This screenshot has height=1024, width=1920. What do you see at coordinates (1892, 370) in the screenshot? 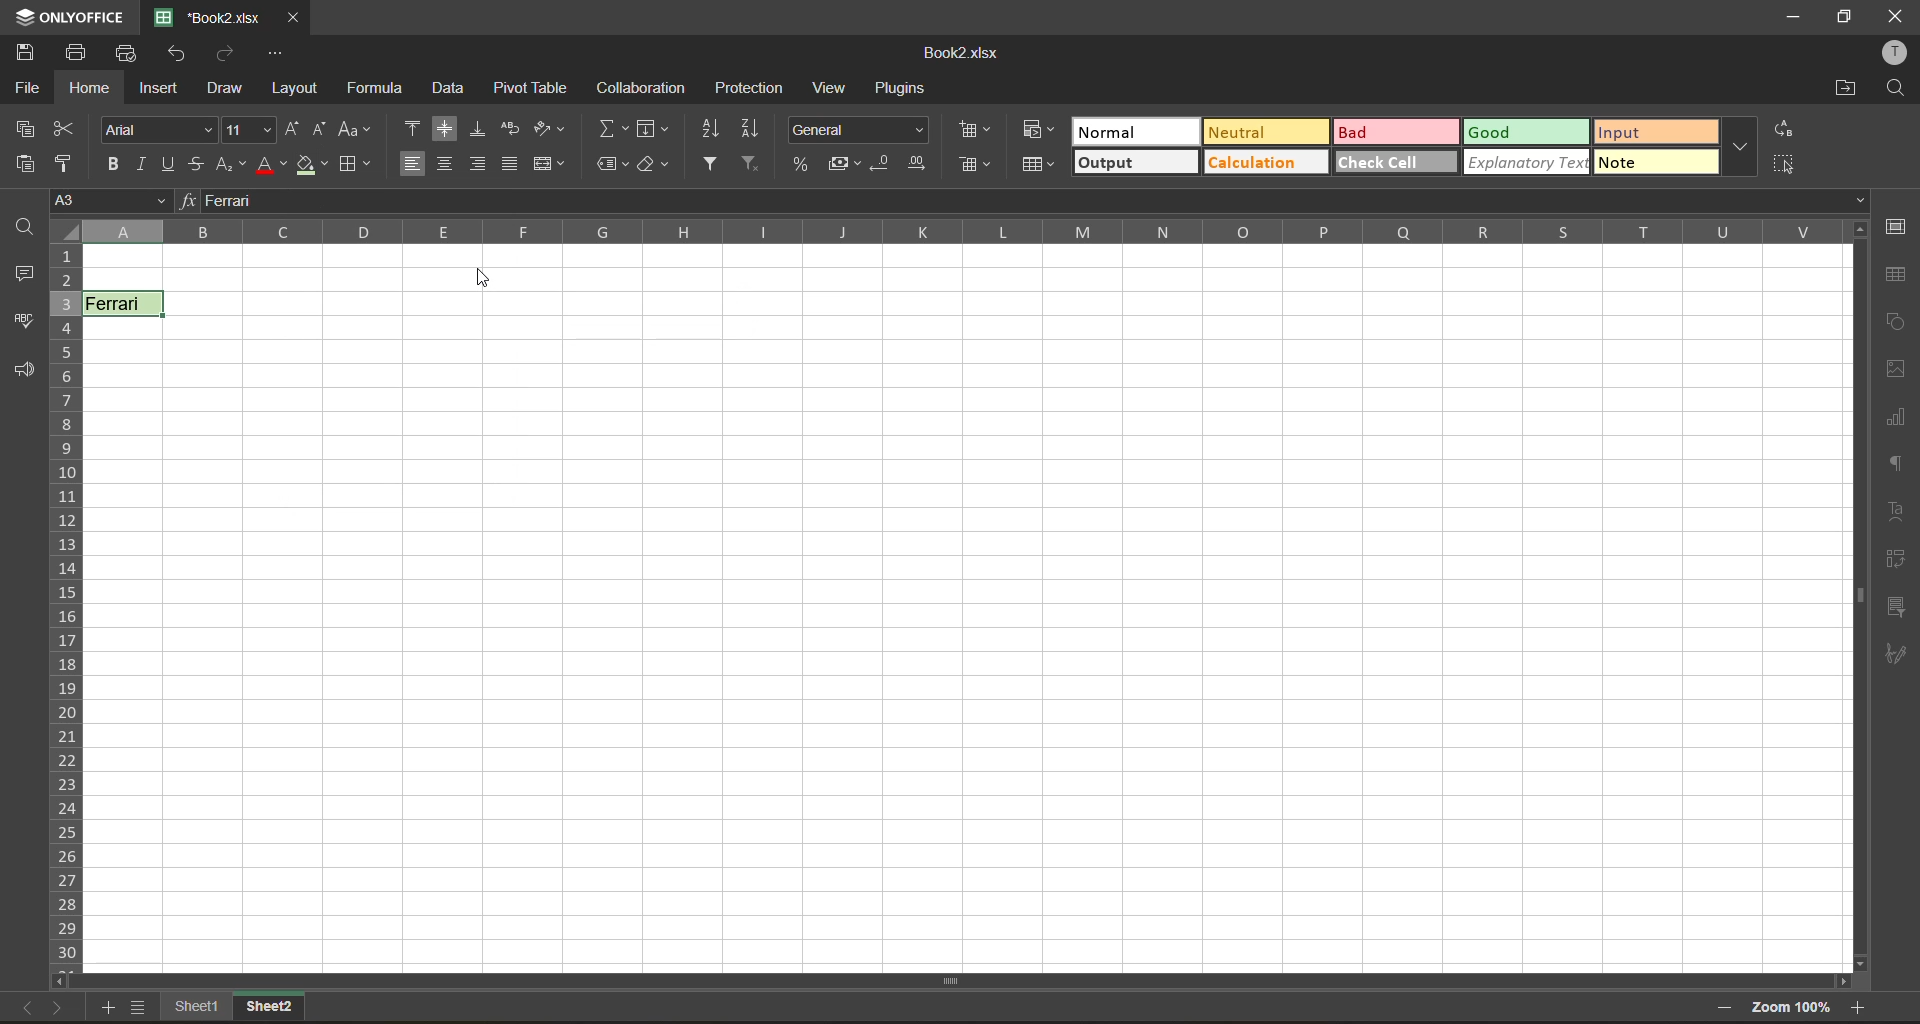
I see `images` at bounding box center [1892, 370].